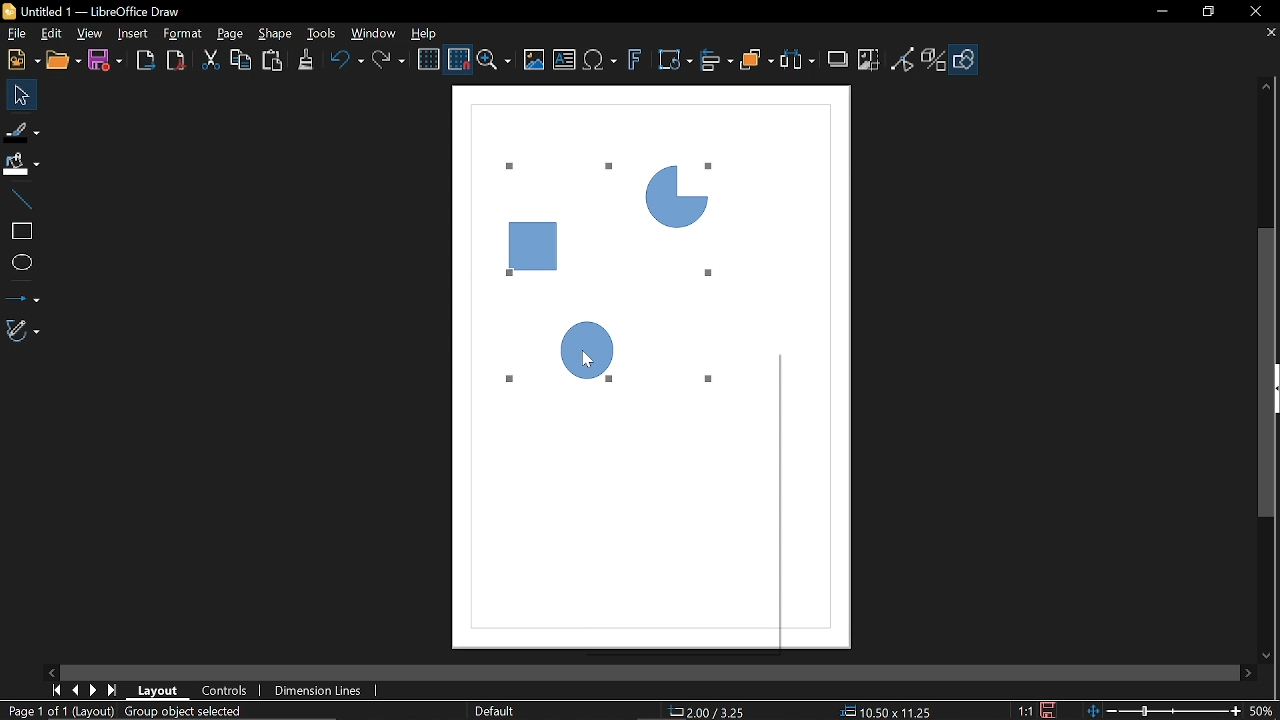 This screenshot has width=1280, height=720. Describe the element at coordinates (603, 62) in the screenshot. I see `Insert equation` at that location.